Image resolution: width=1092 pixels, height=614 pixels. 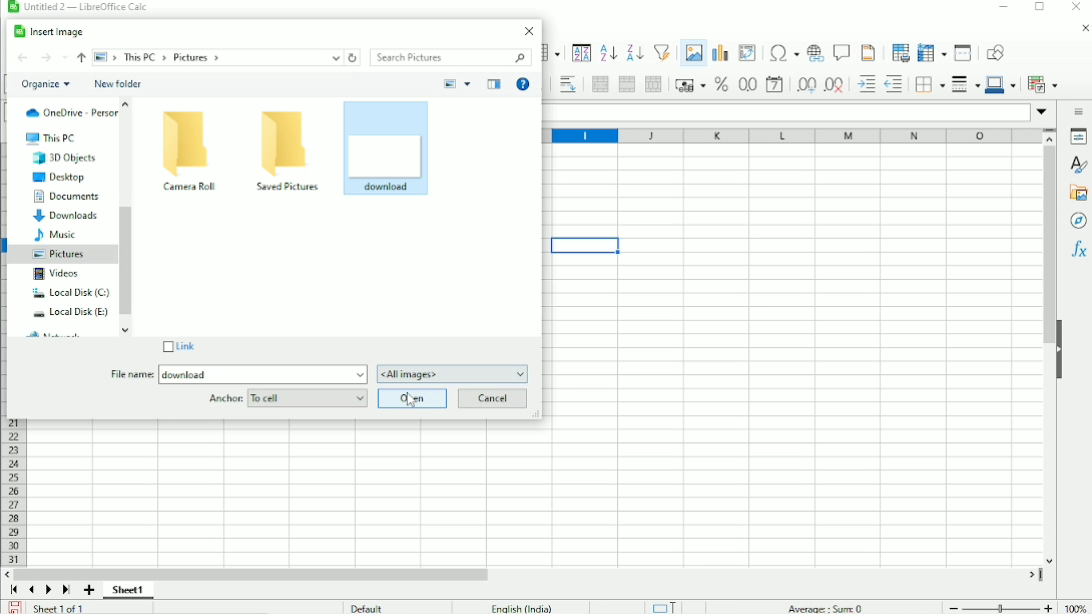 What do you see at coordinates (119, 84) in the screenshot?
I see `New folder` at bounding box center [119, 84].